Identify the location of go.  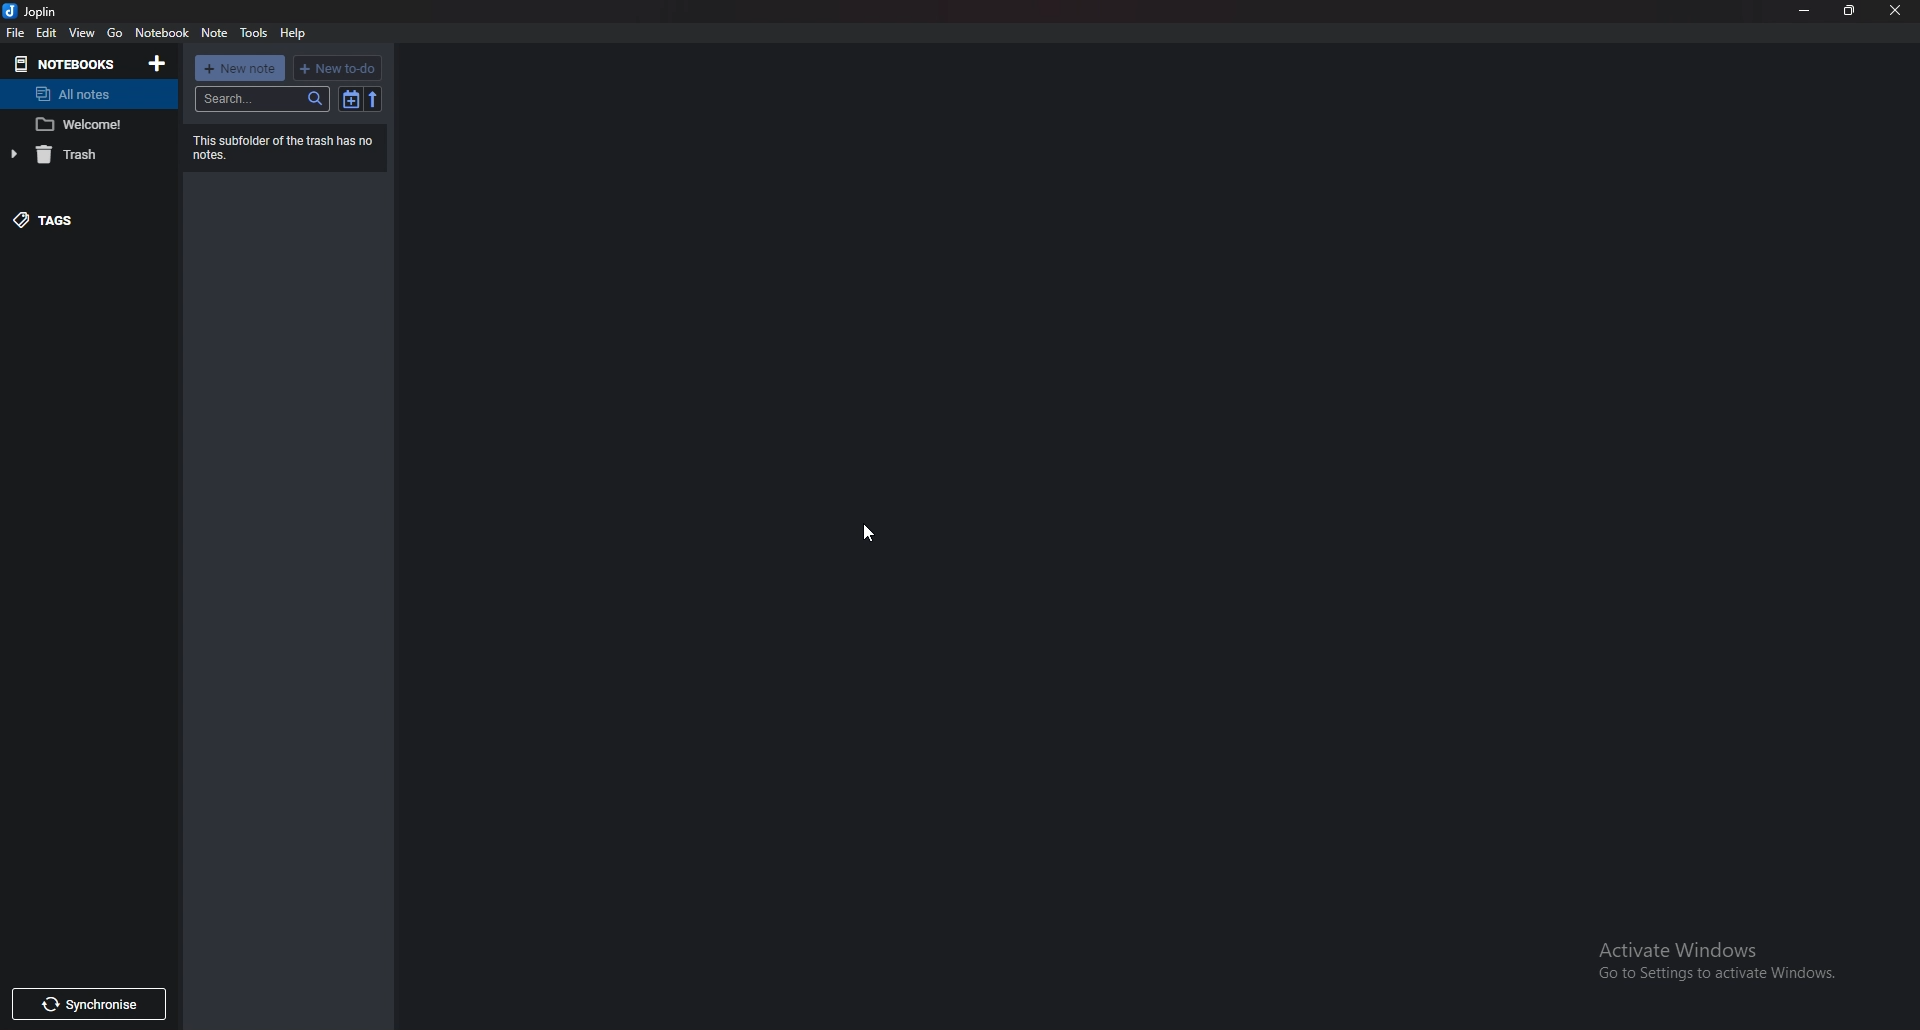
(116, 33).